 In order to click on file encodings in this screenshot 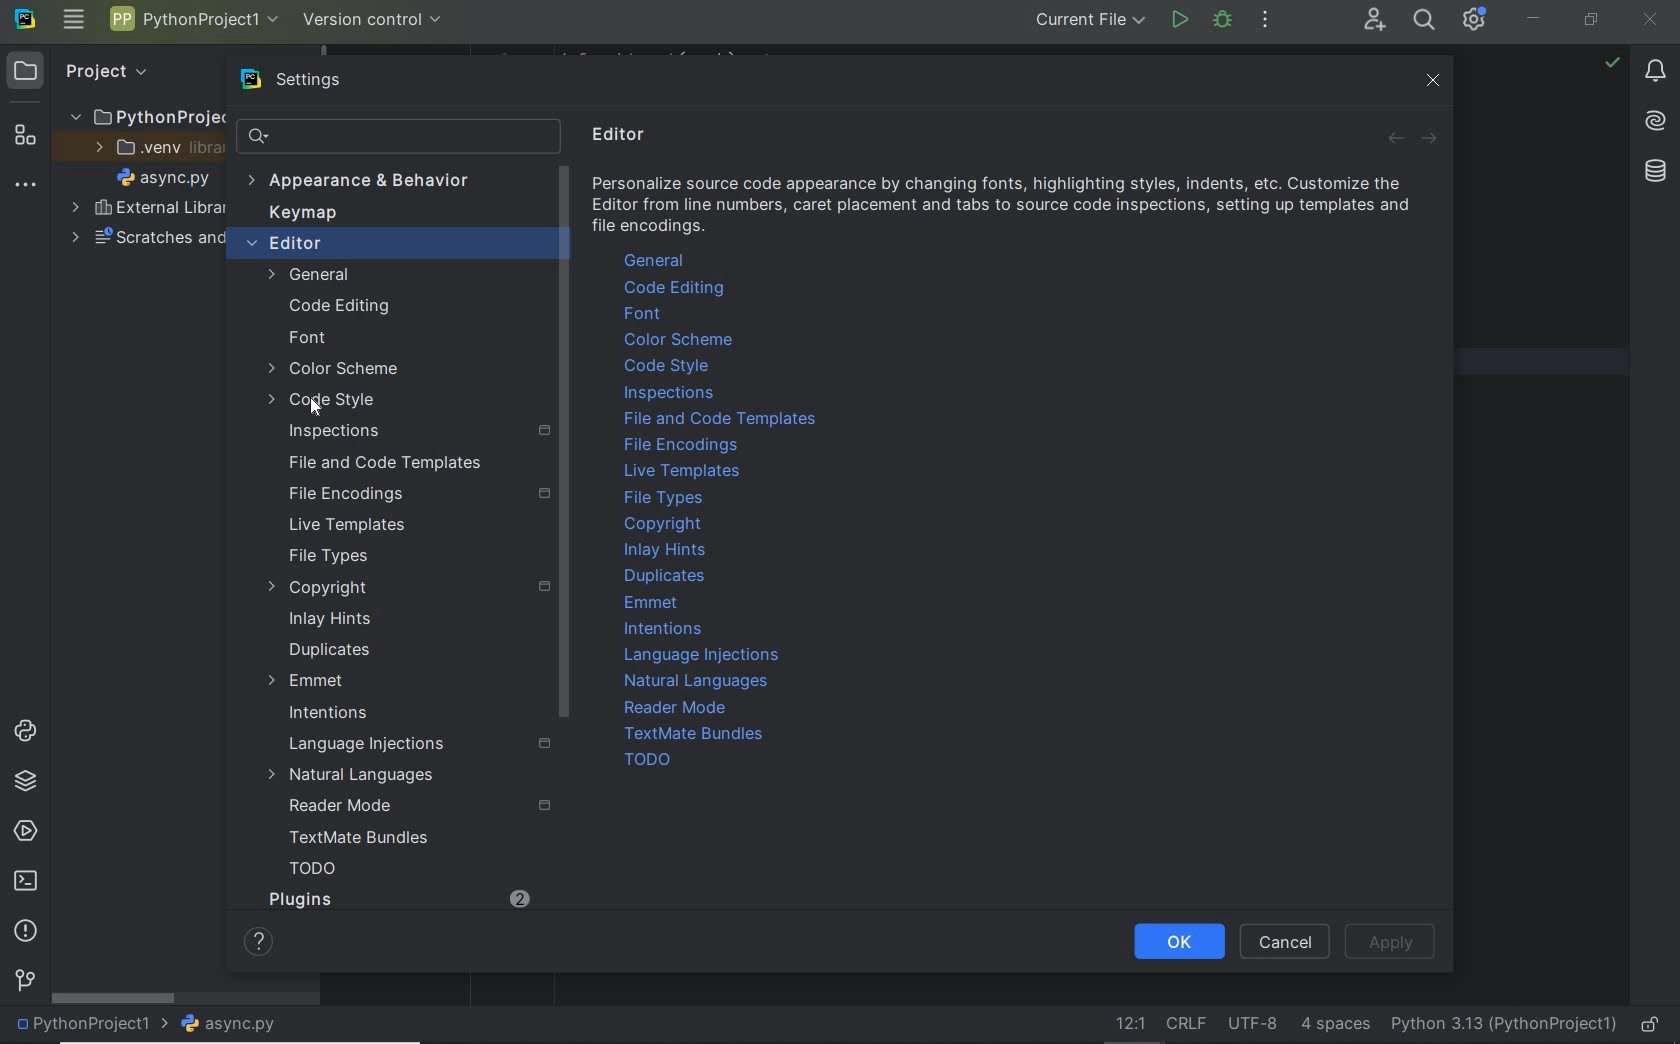, I will do `click(682, 447)`.